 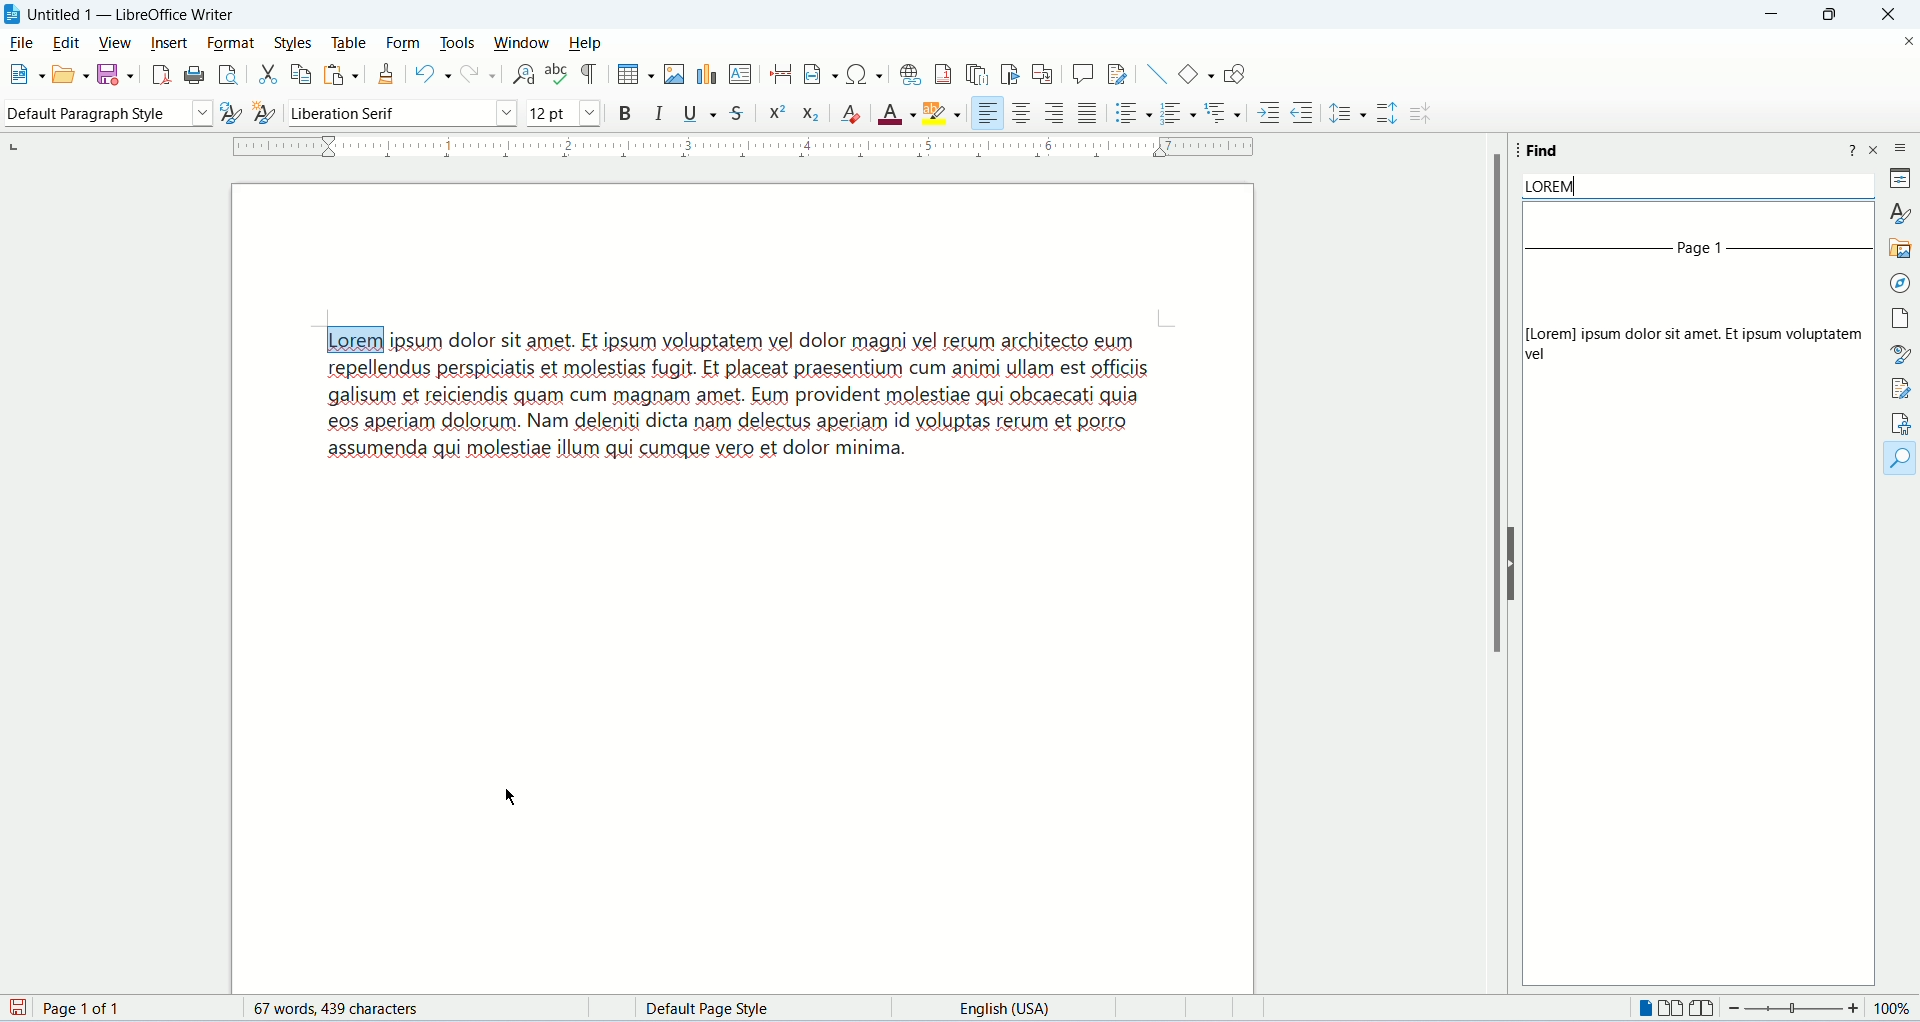 What do you see at coordinates (812, 74) in the screenshot?
I see `insert field` at bounding box center [812, 74].